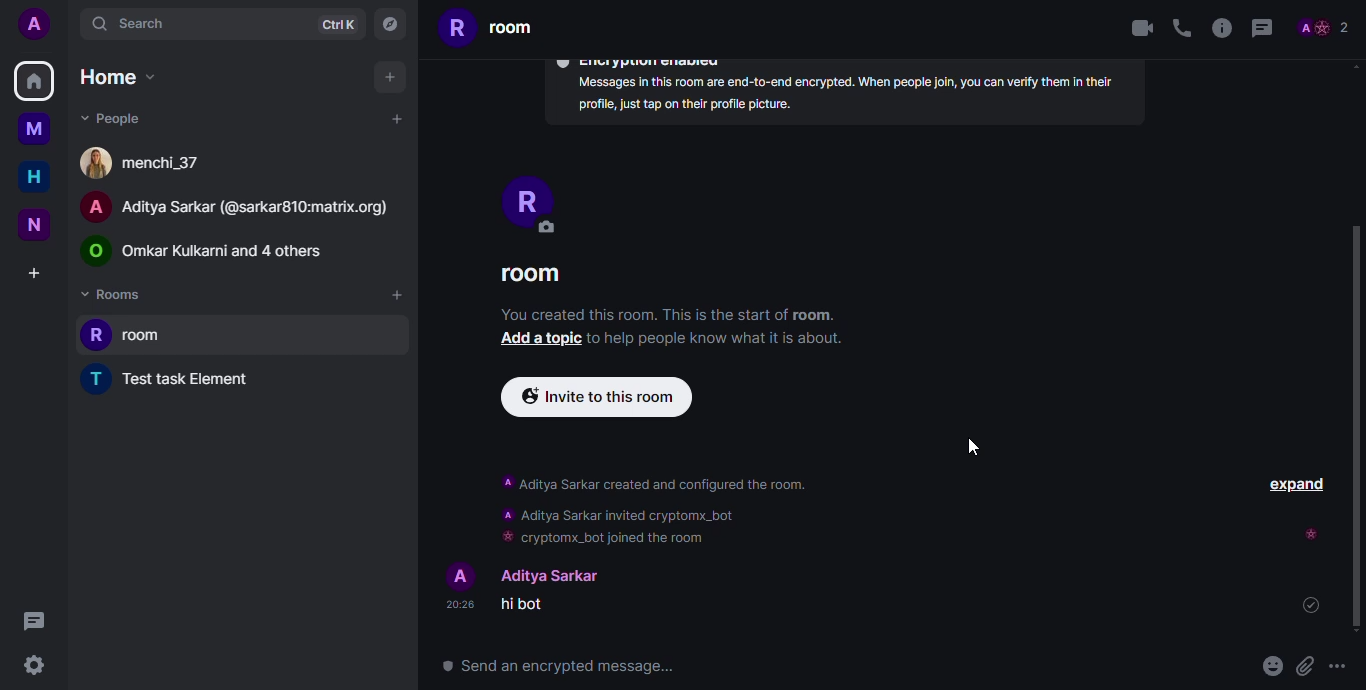  What do you see at coordinates (37, 128) in the screenshot?
I see `myspace` at bounding box center [37, 128].